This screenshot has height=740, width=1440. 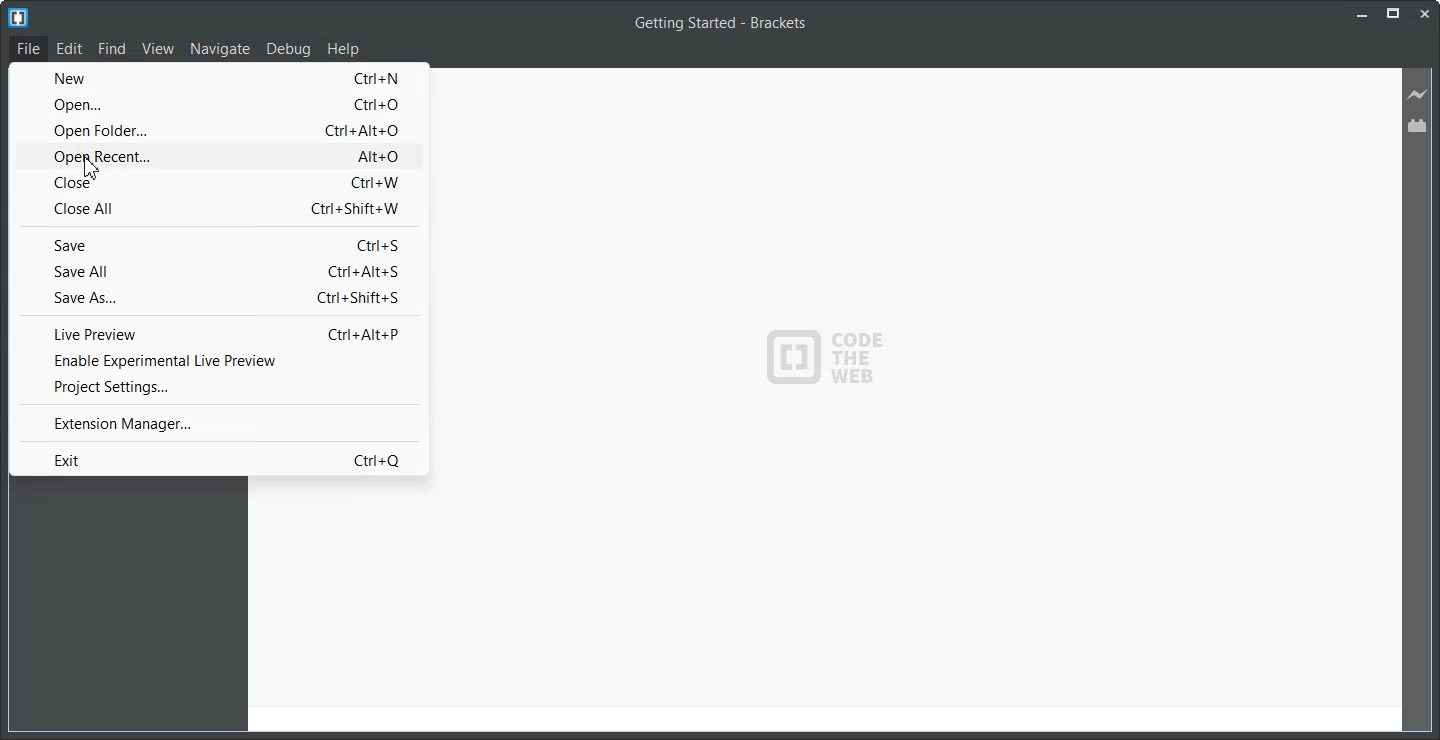 I want to click on Help, so click(x=343, y=49).